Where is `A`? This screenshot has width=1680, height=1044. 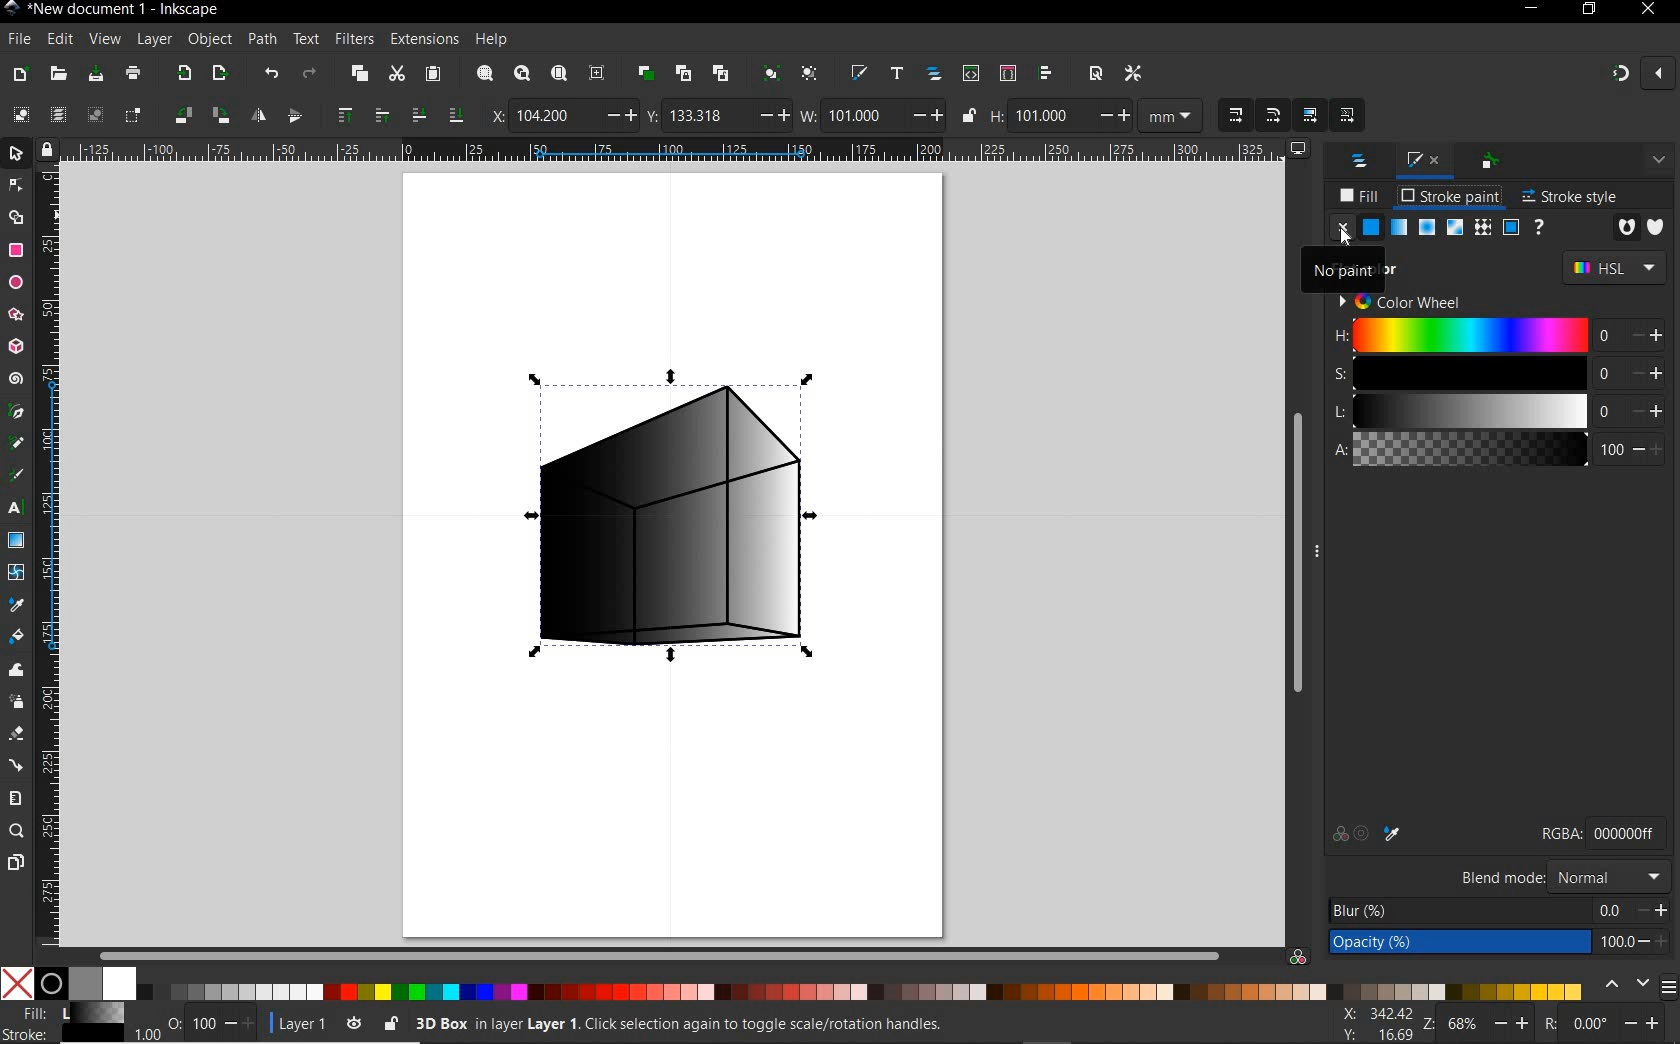
A is located at coordinates (1472, 450).